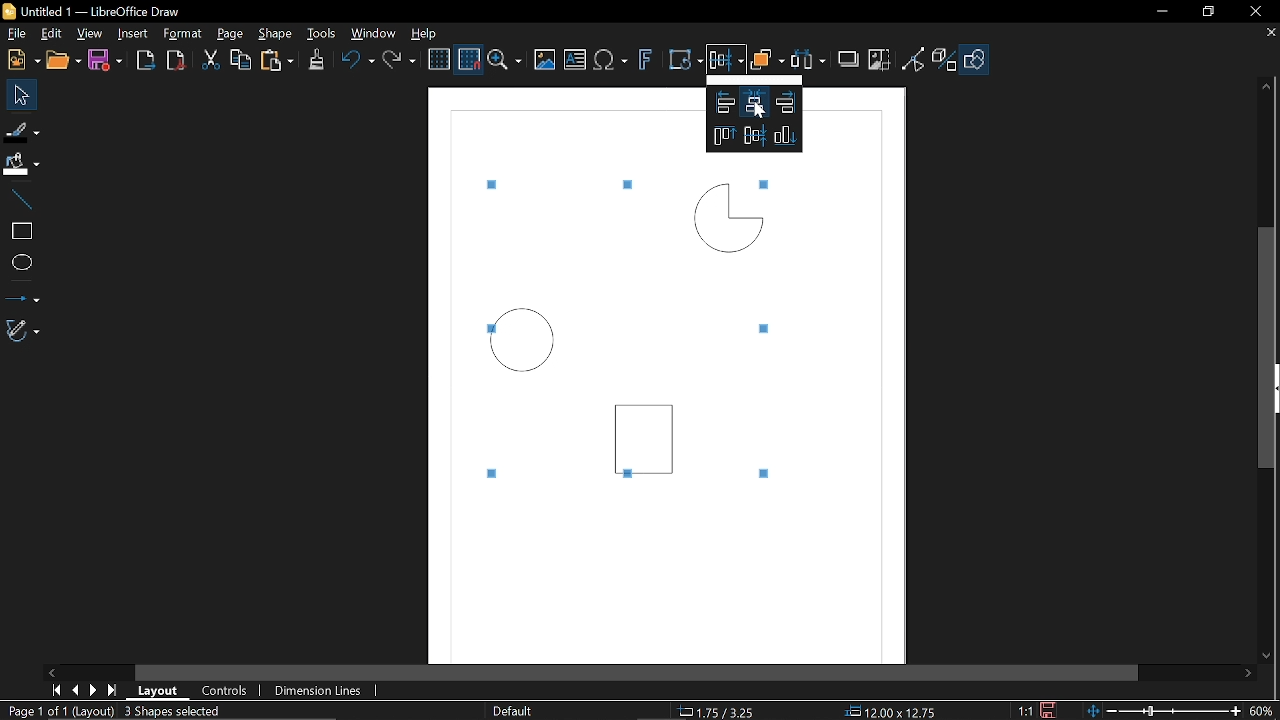  Describe the element at coordinates (75, 690) in the screenshot. I see `Previous page` at that location.